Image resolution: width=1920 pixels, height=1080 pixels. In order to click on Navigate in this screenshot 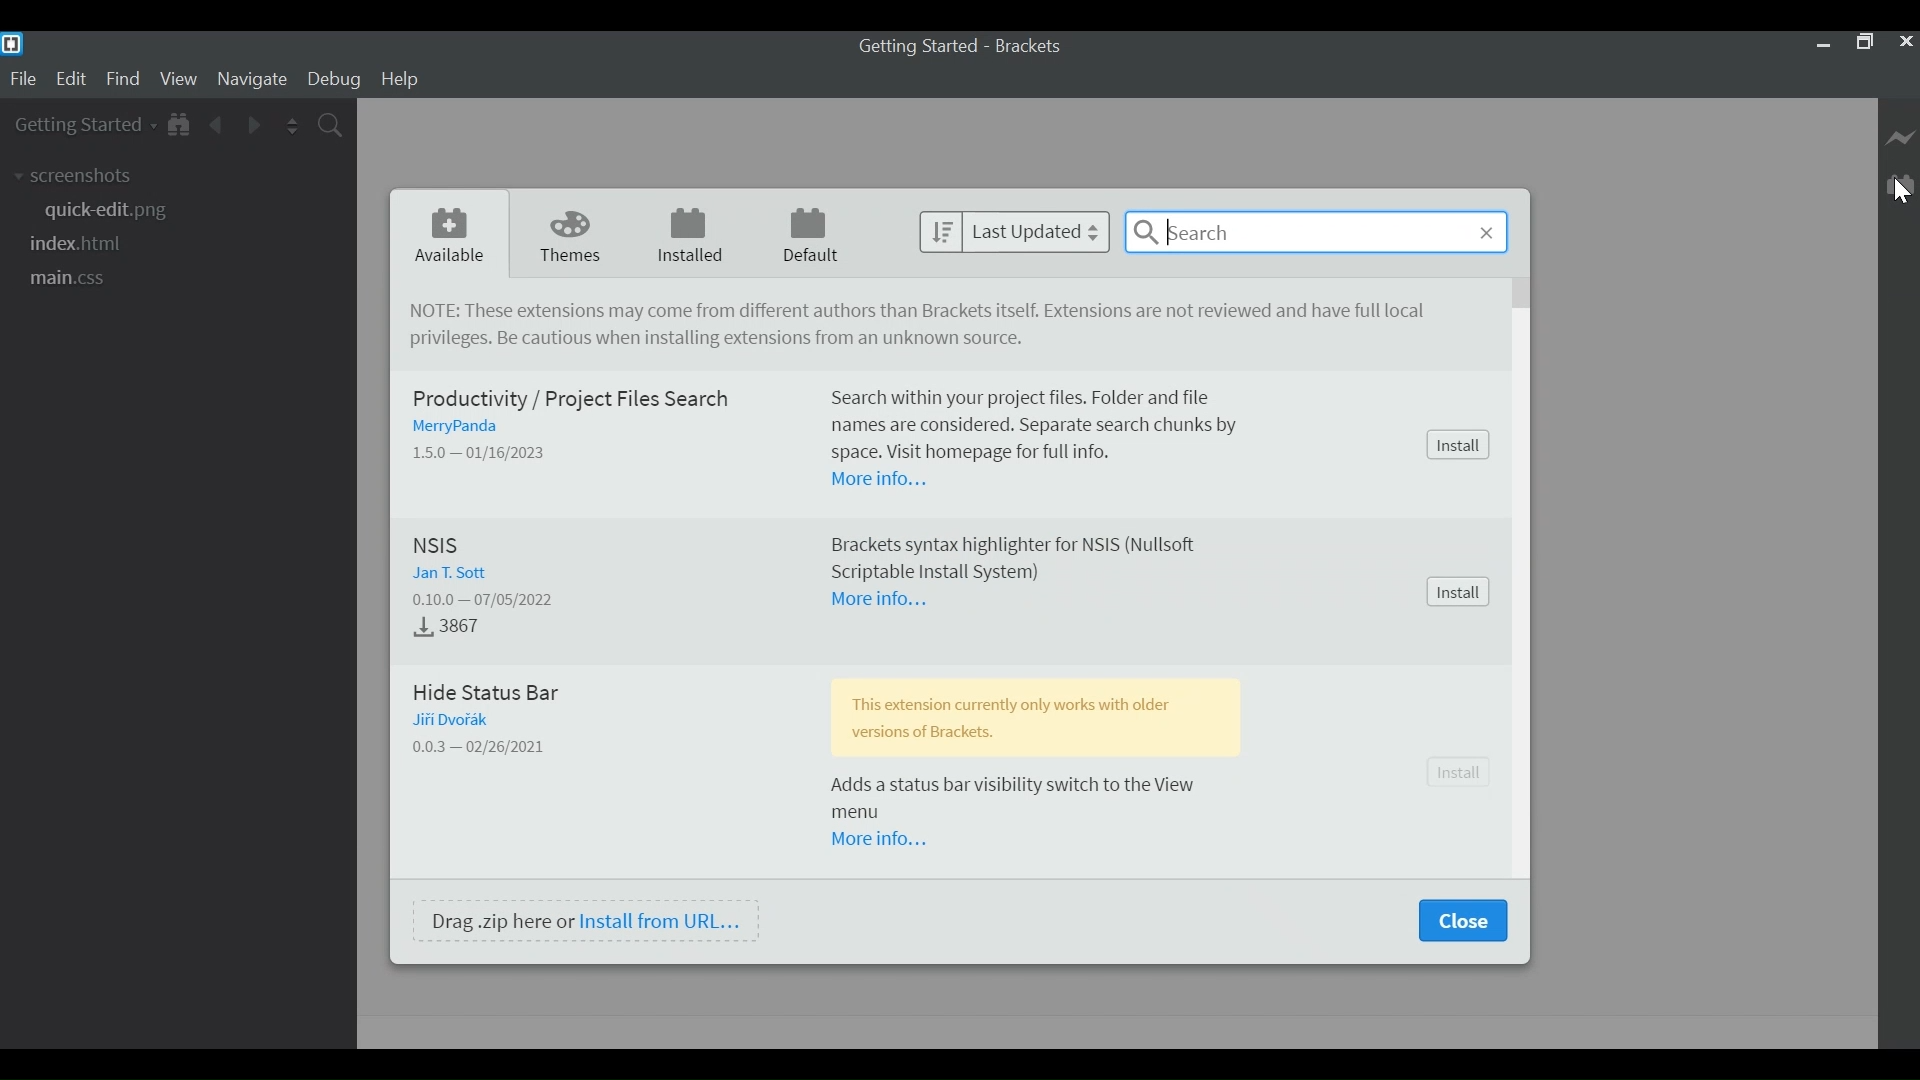, I will do `click(254, 80)`.